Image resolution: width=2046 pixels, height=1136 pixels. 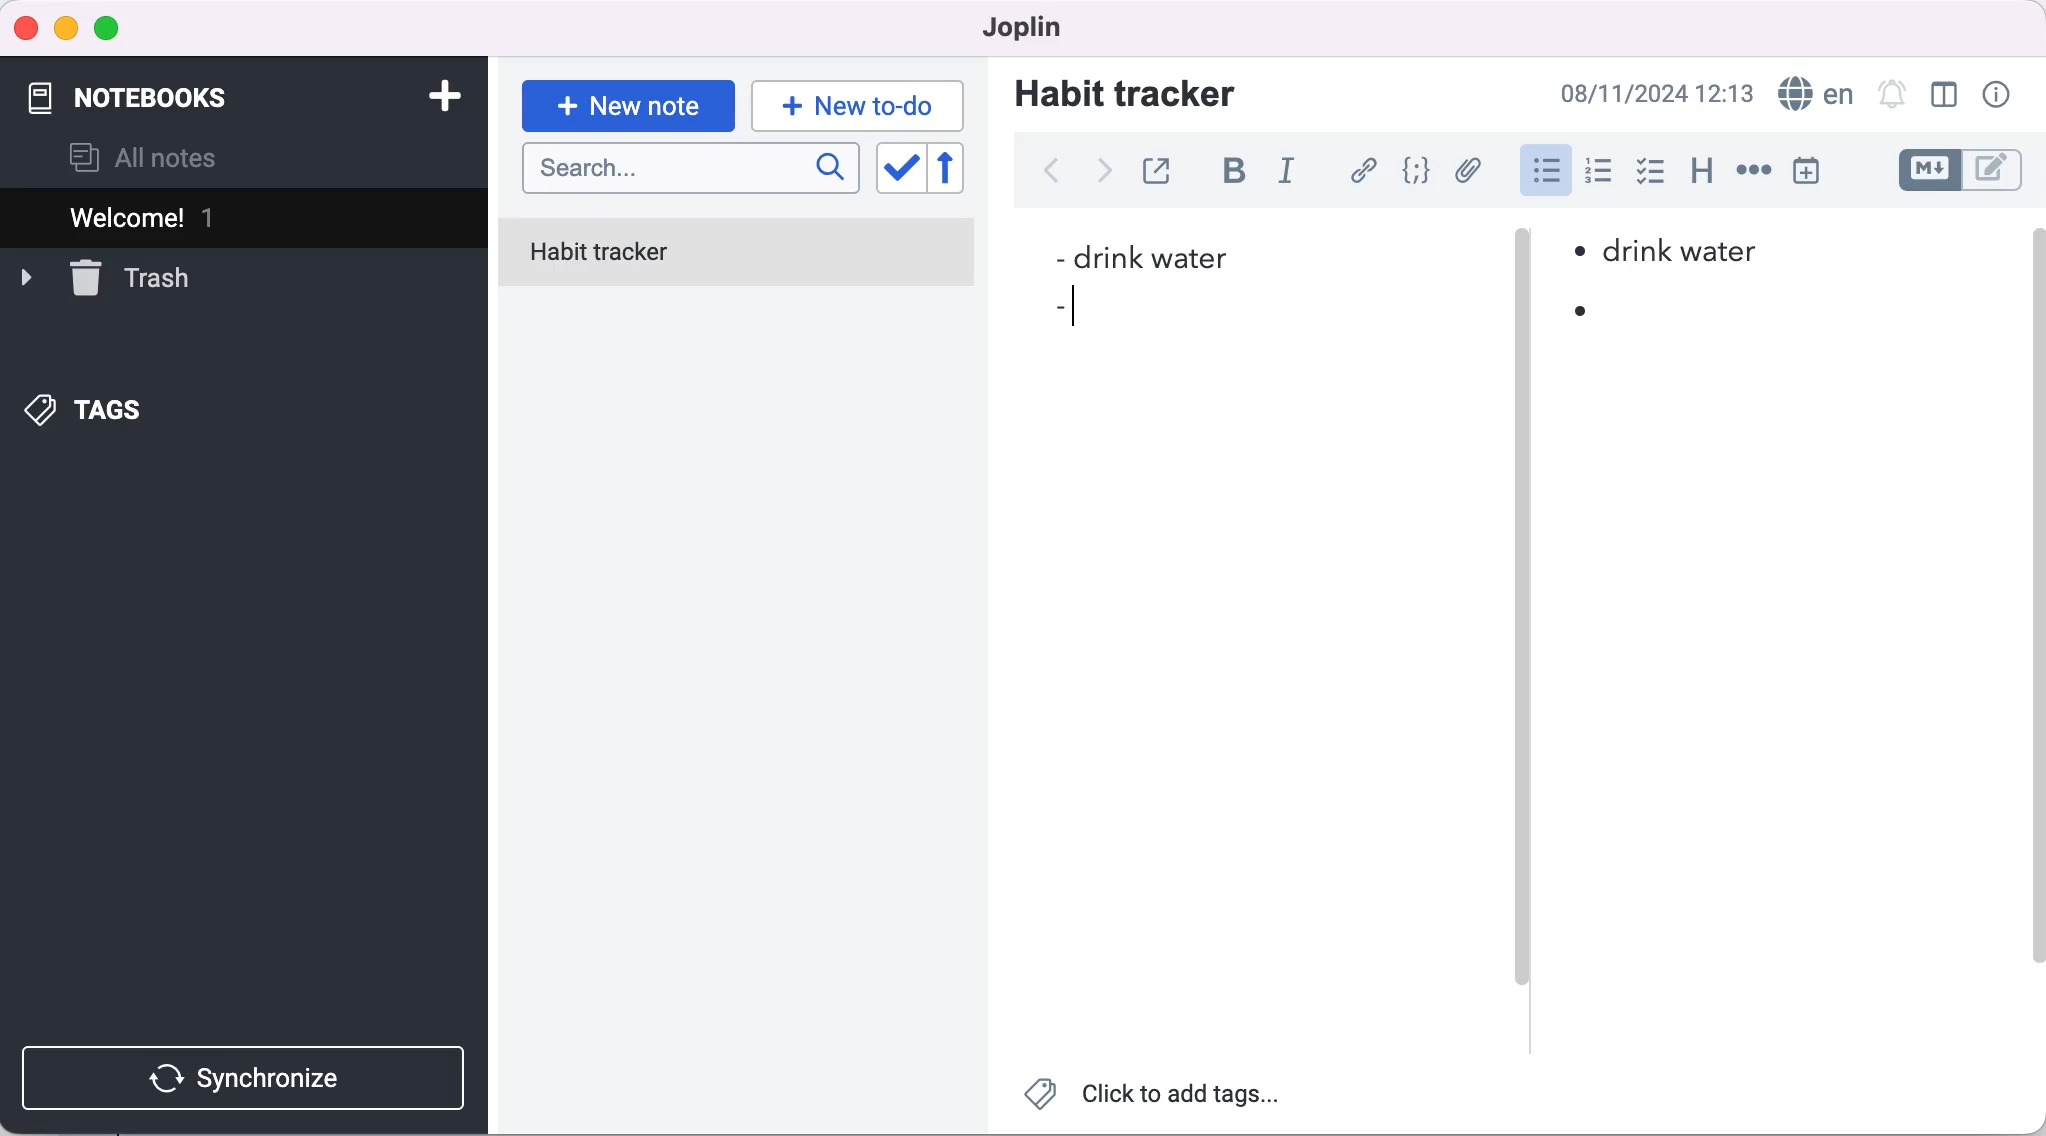 I want to click on italic, so click(x=1292, y=174).